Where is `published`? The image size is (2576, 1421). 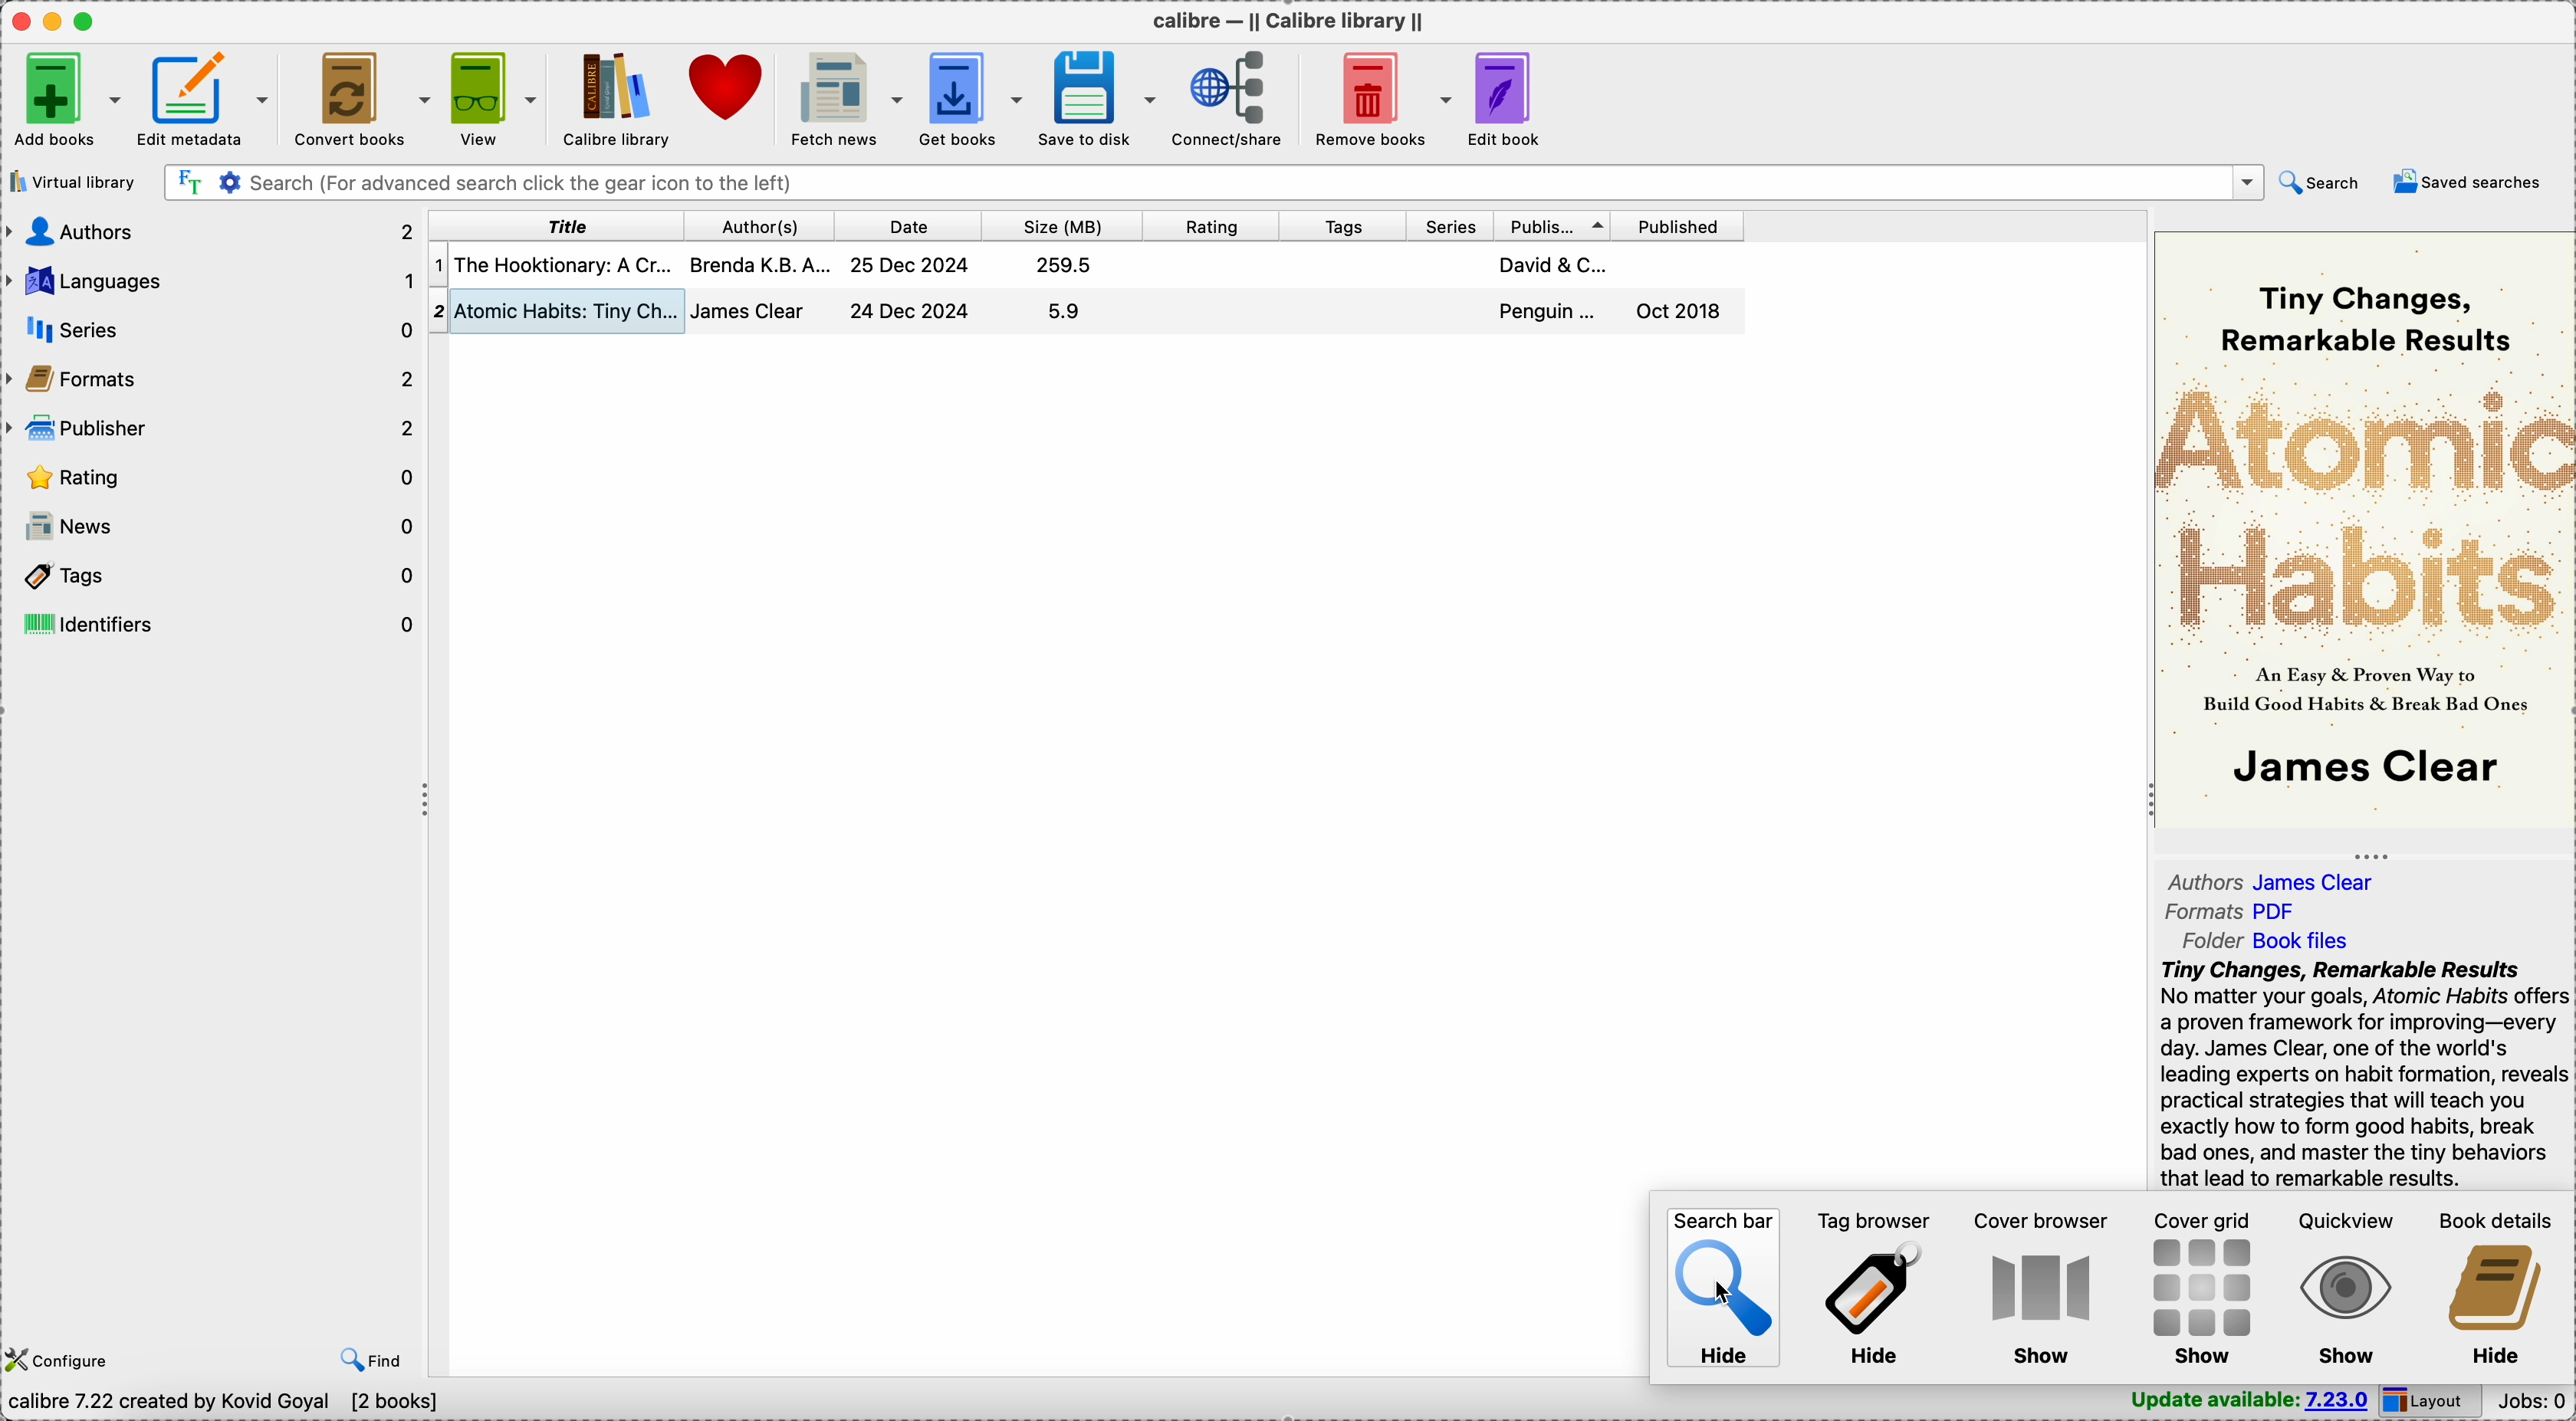 published is located at coordinates (1681, 226).